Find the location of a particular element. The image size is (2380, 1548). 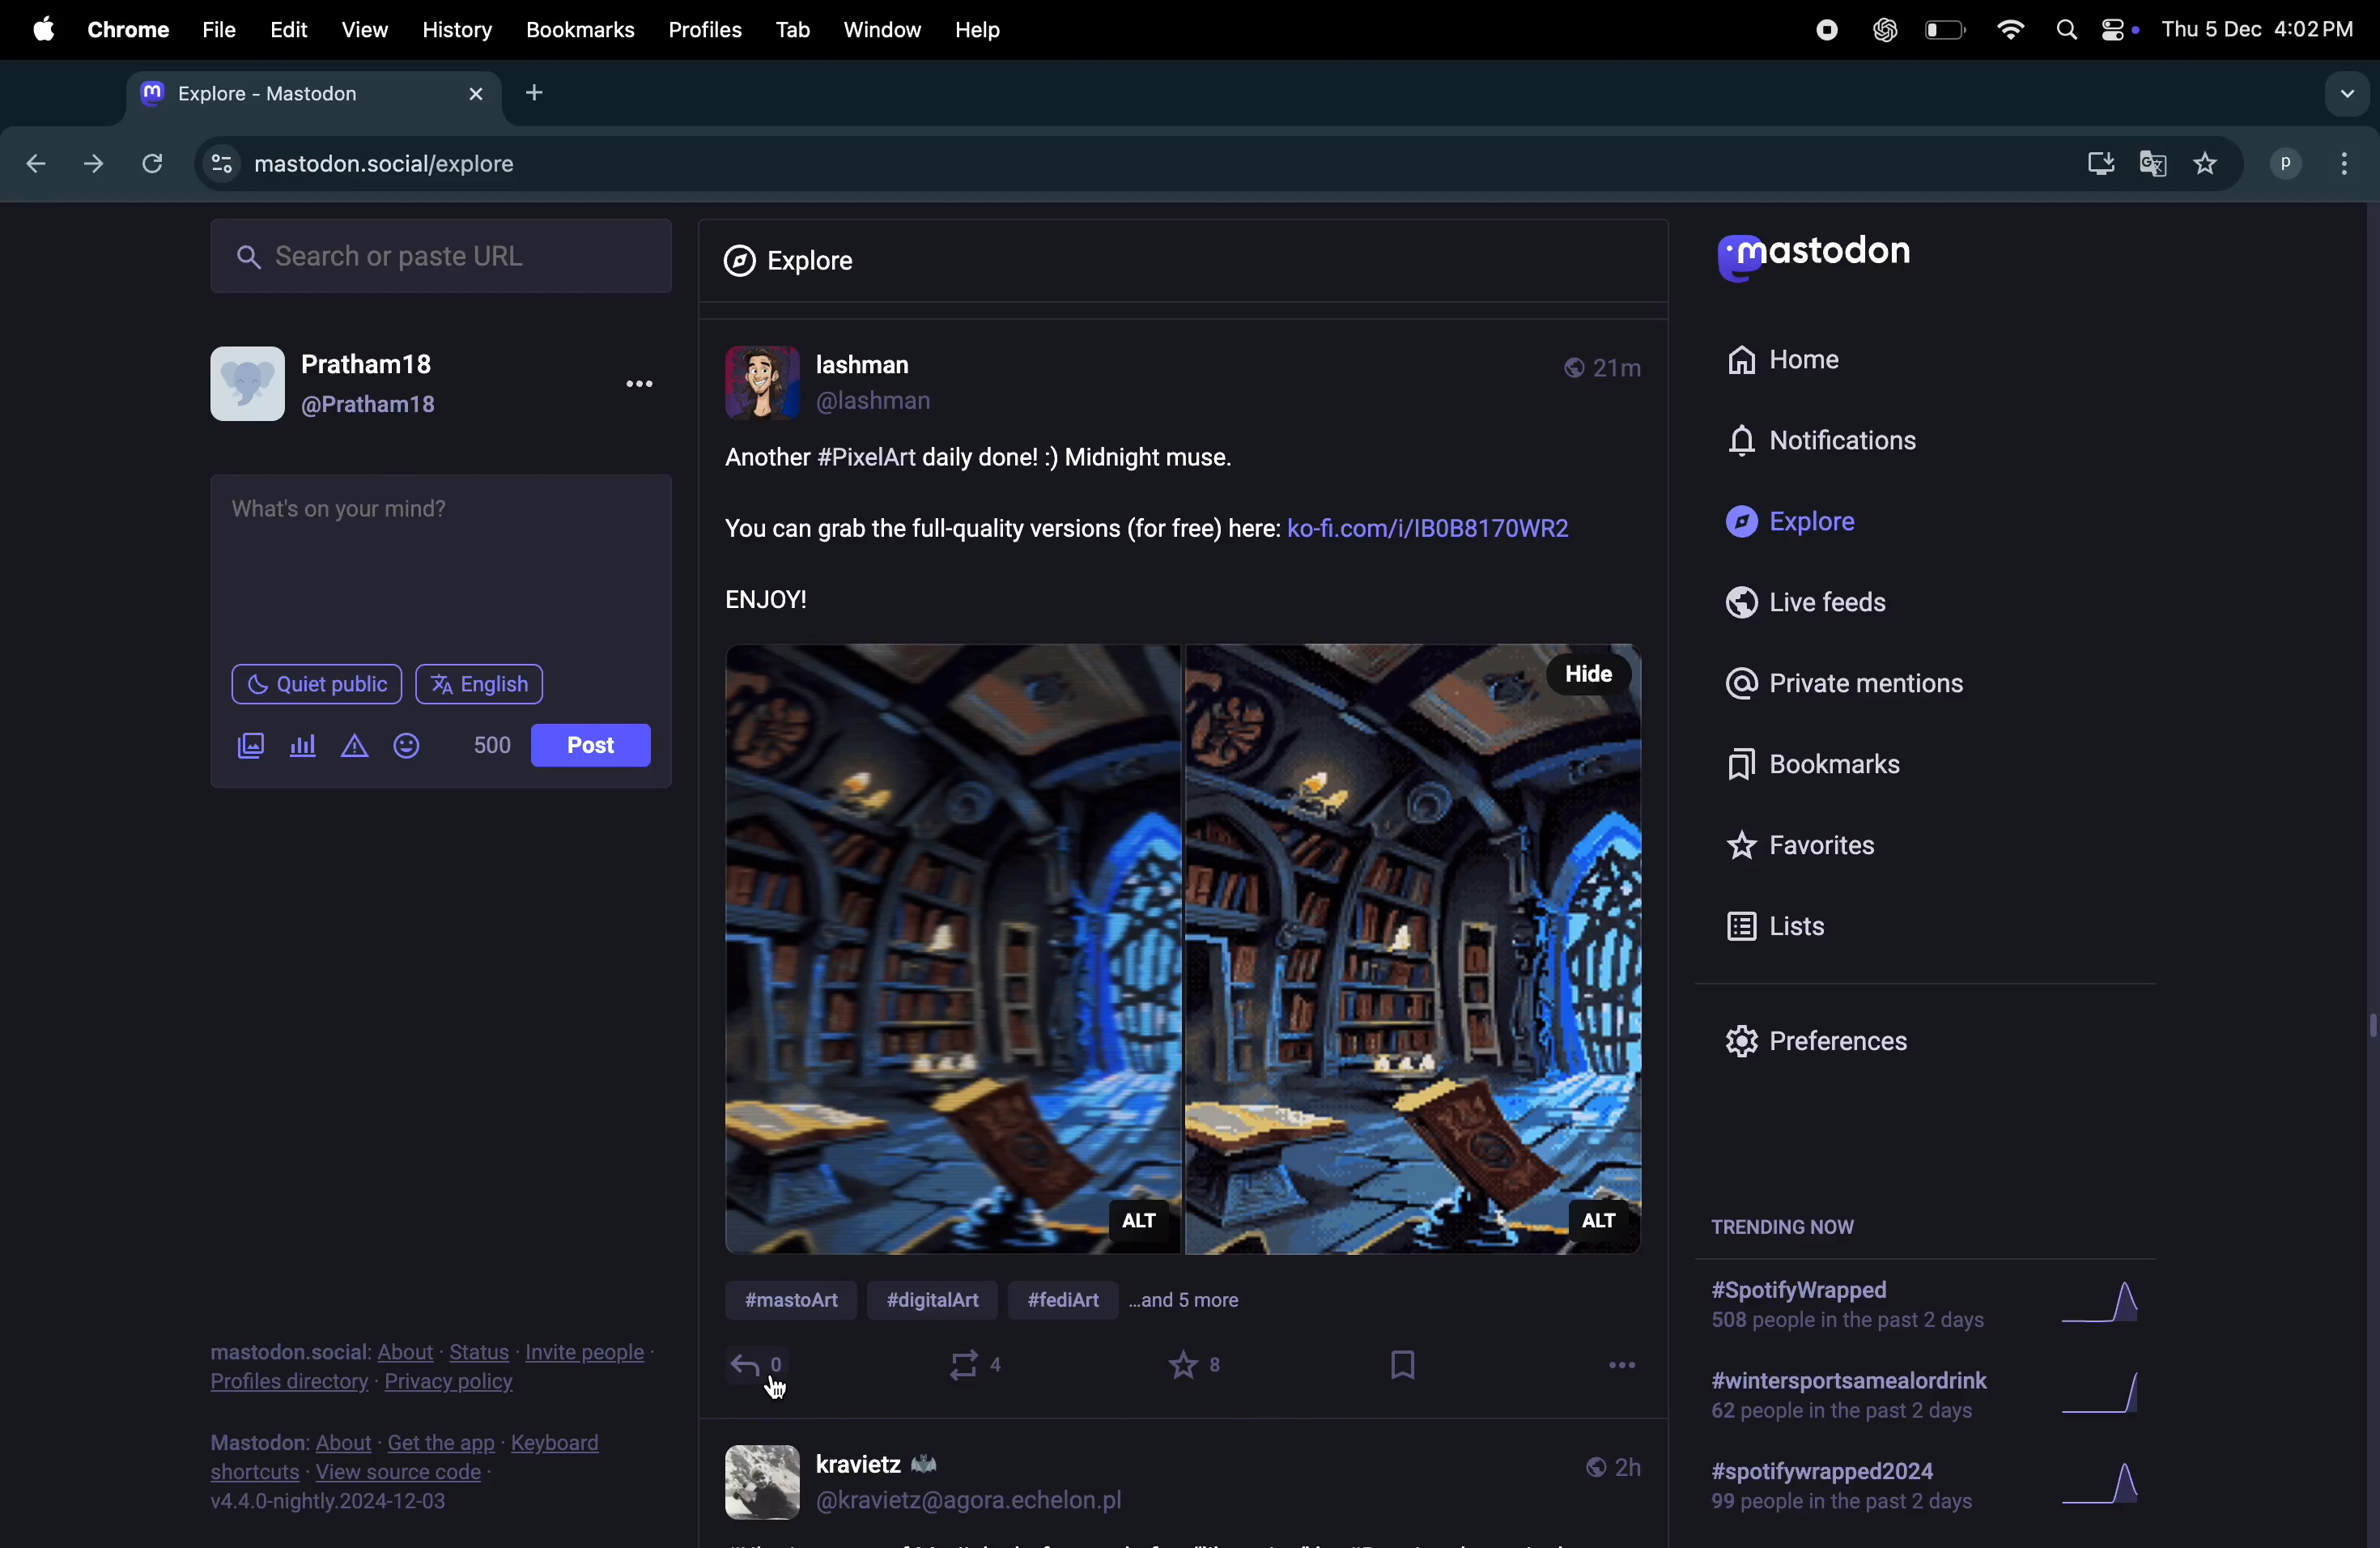

time line is located at coordinates (1607, 1466).